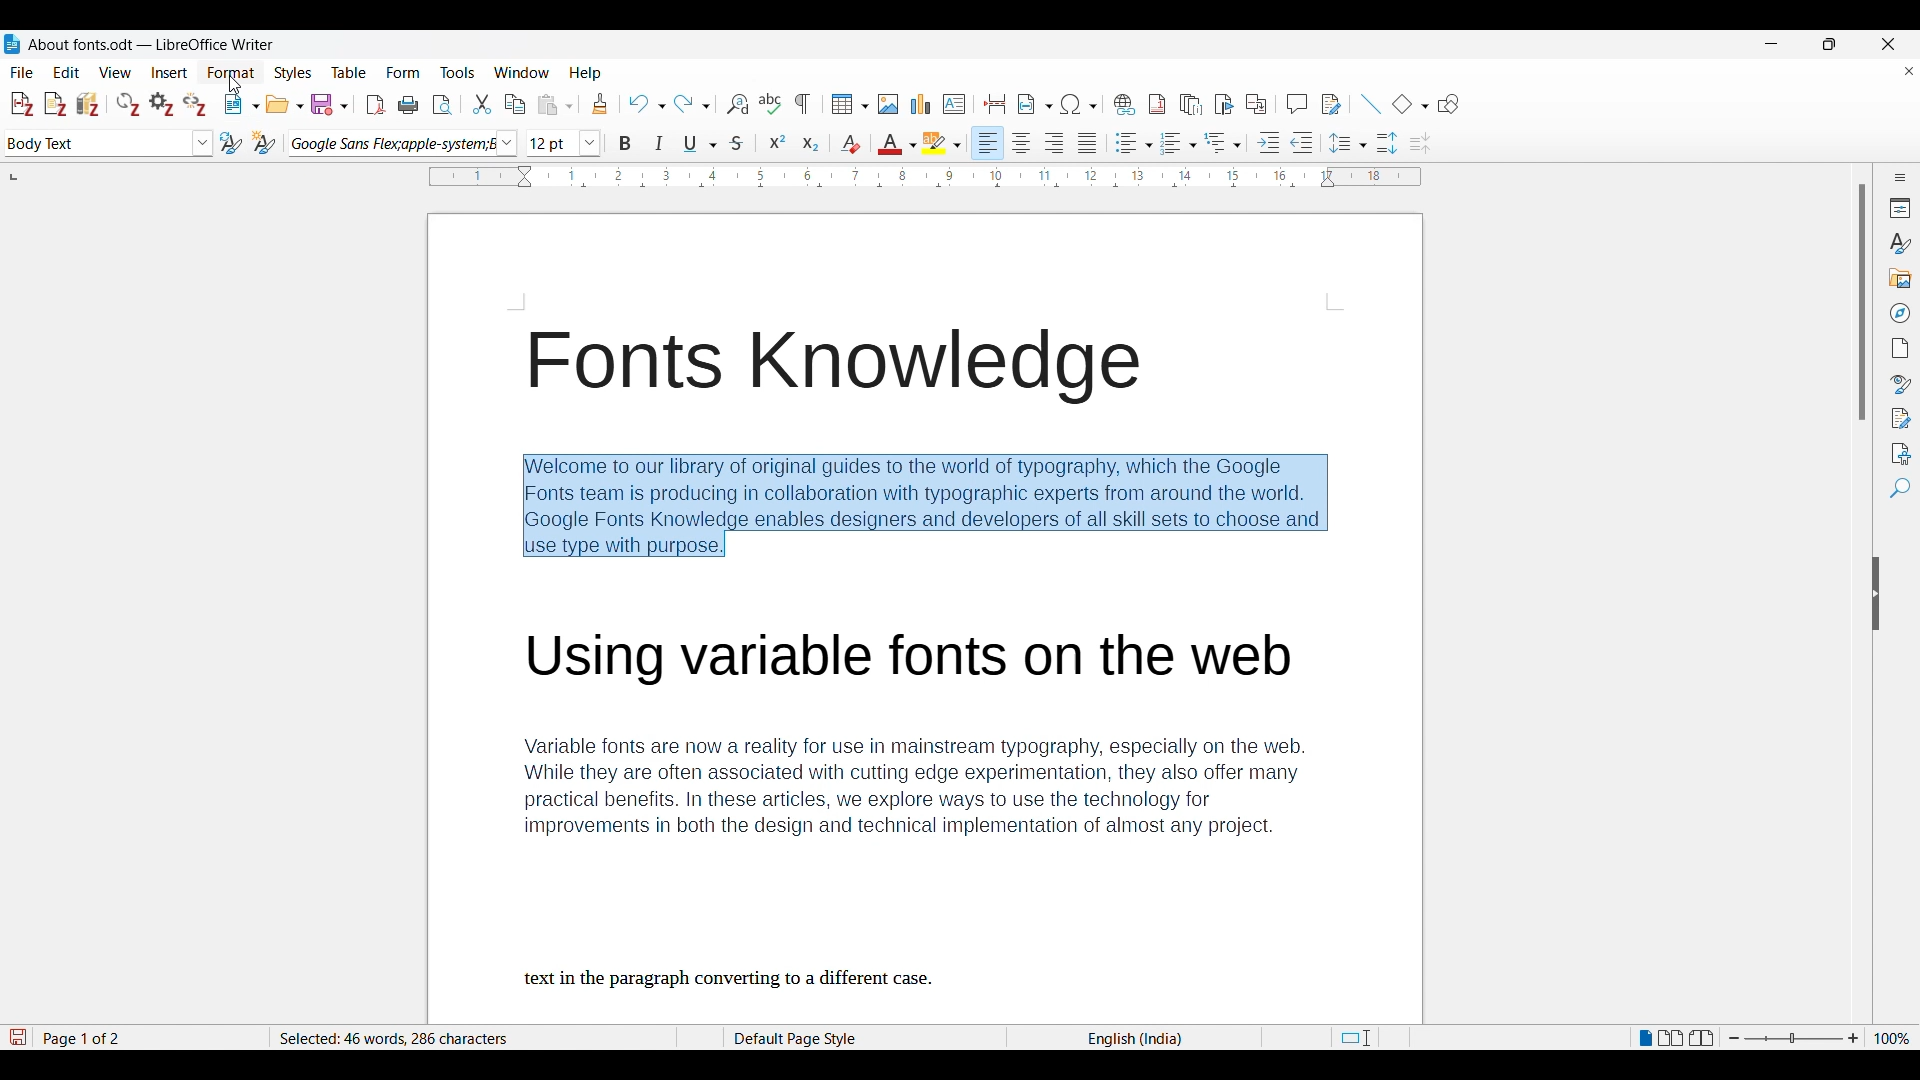 The height and width of the screenshot is (1080, 1920). Describe the element at coordinates (1179, 143) in the screenshot. I see `Ordered list` at that location.